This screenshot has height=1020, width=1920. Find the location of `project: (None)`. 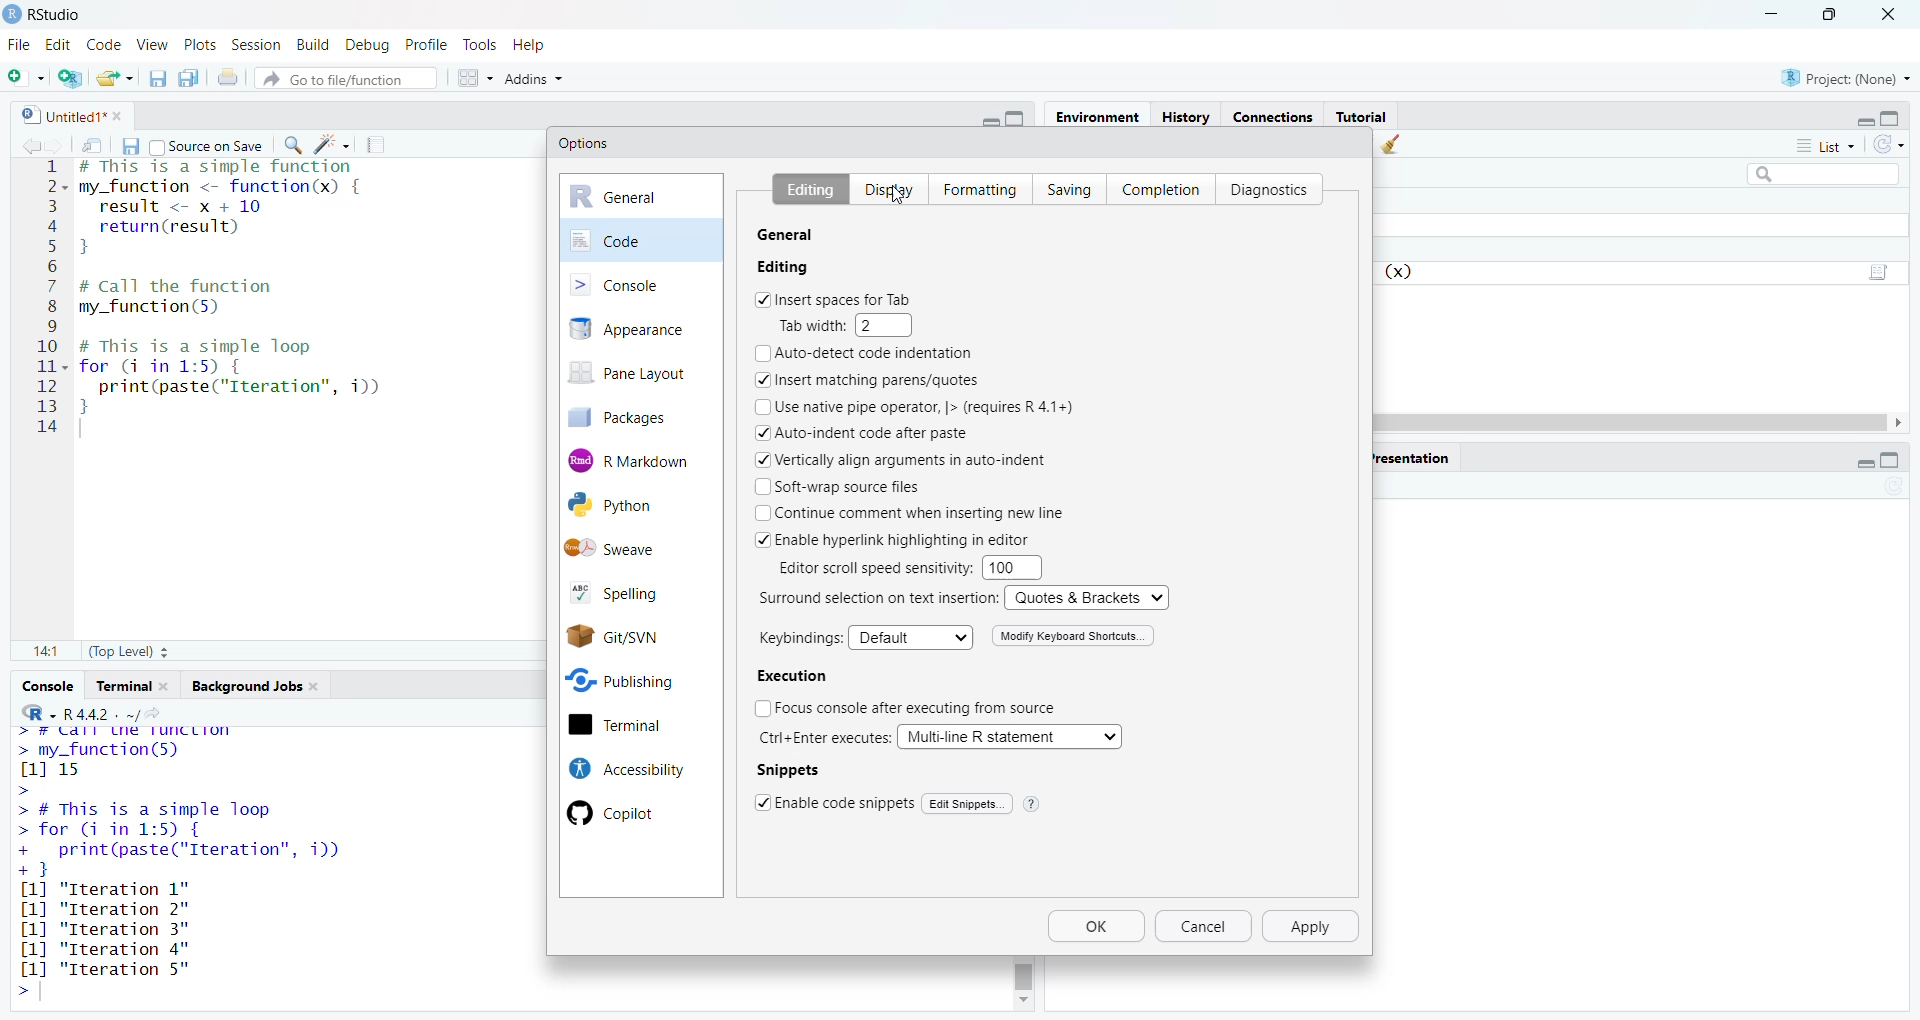

project: (None) is located at coordinates (1847, 79).